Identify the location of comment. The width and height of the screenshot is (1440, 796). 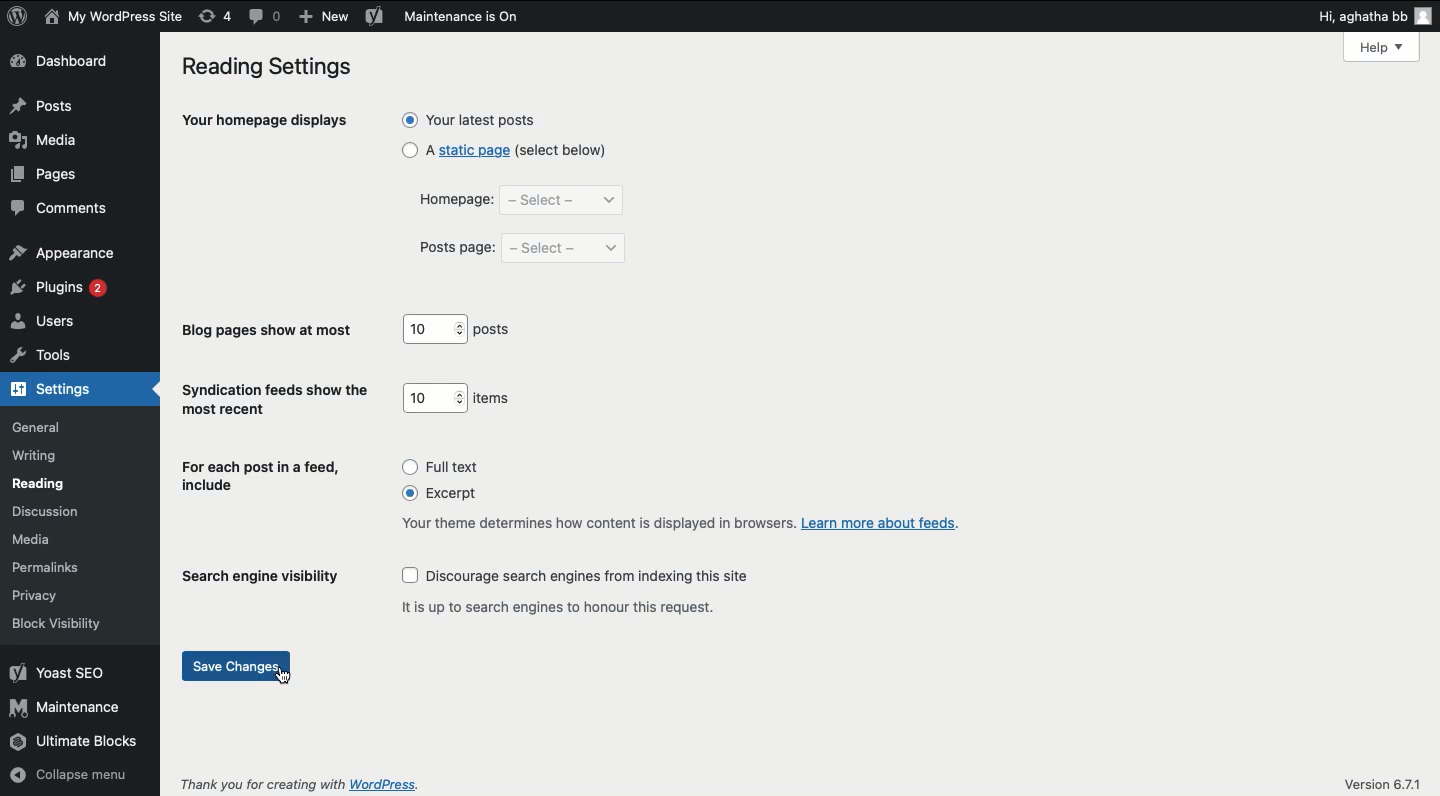
(266, 16).